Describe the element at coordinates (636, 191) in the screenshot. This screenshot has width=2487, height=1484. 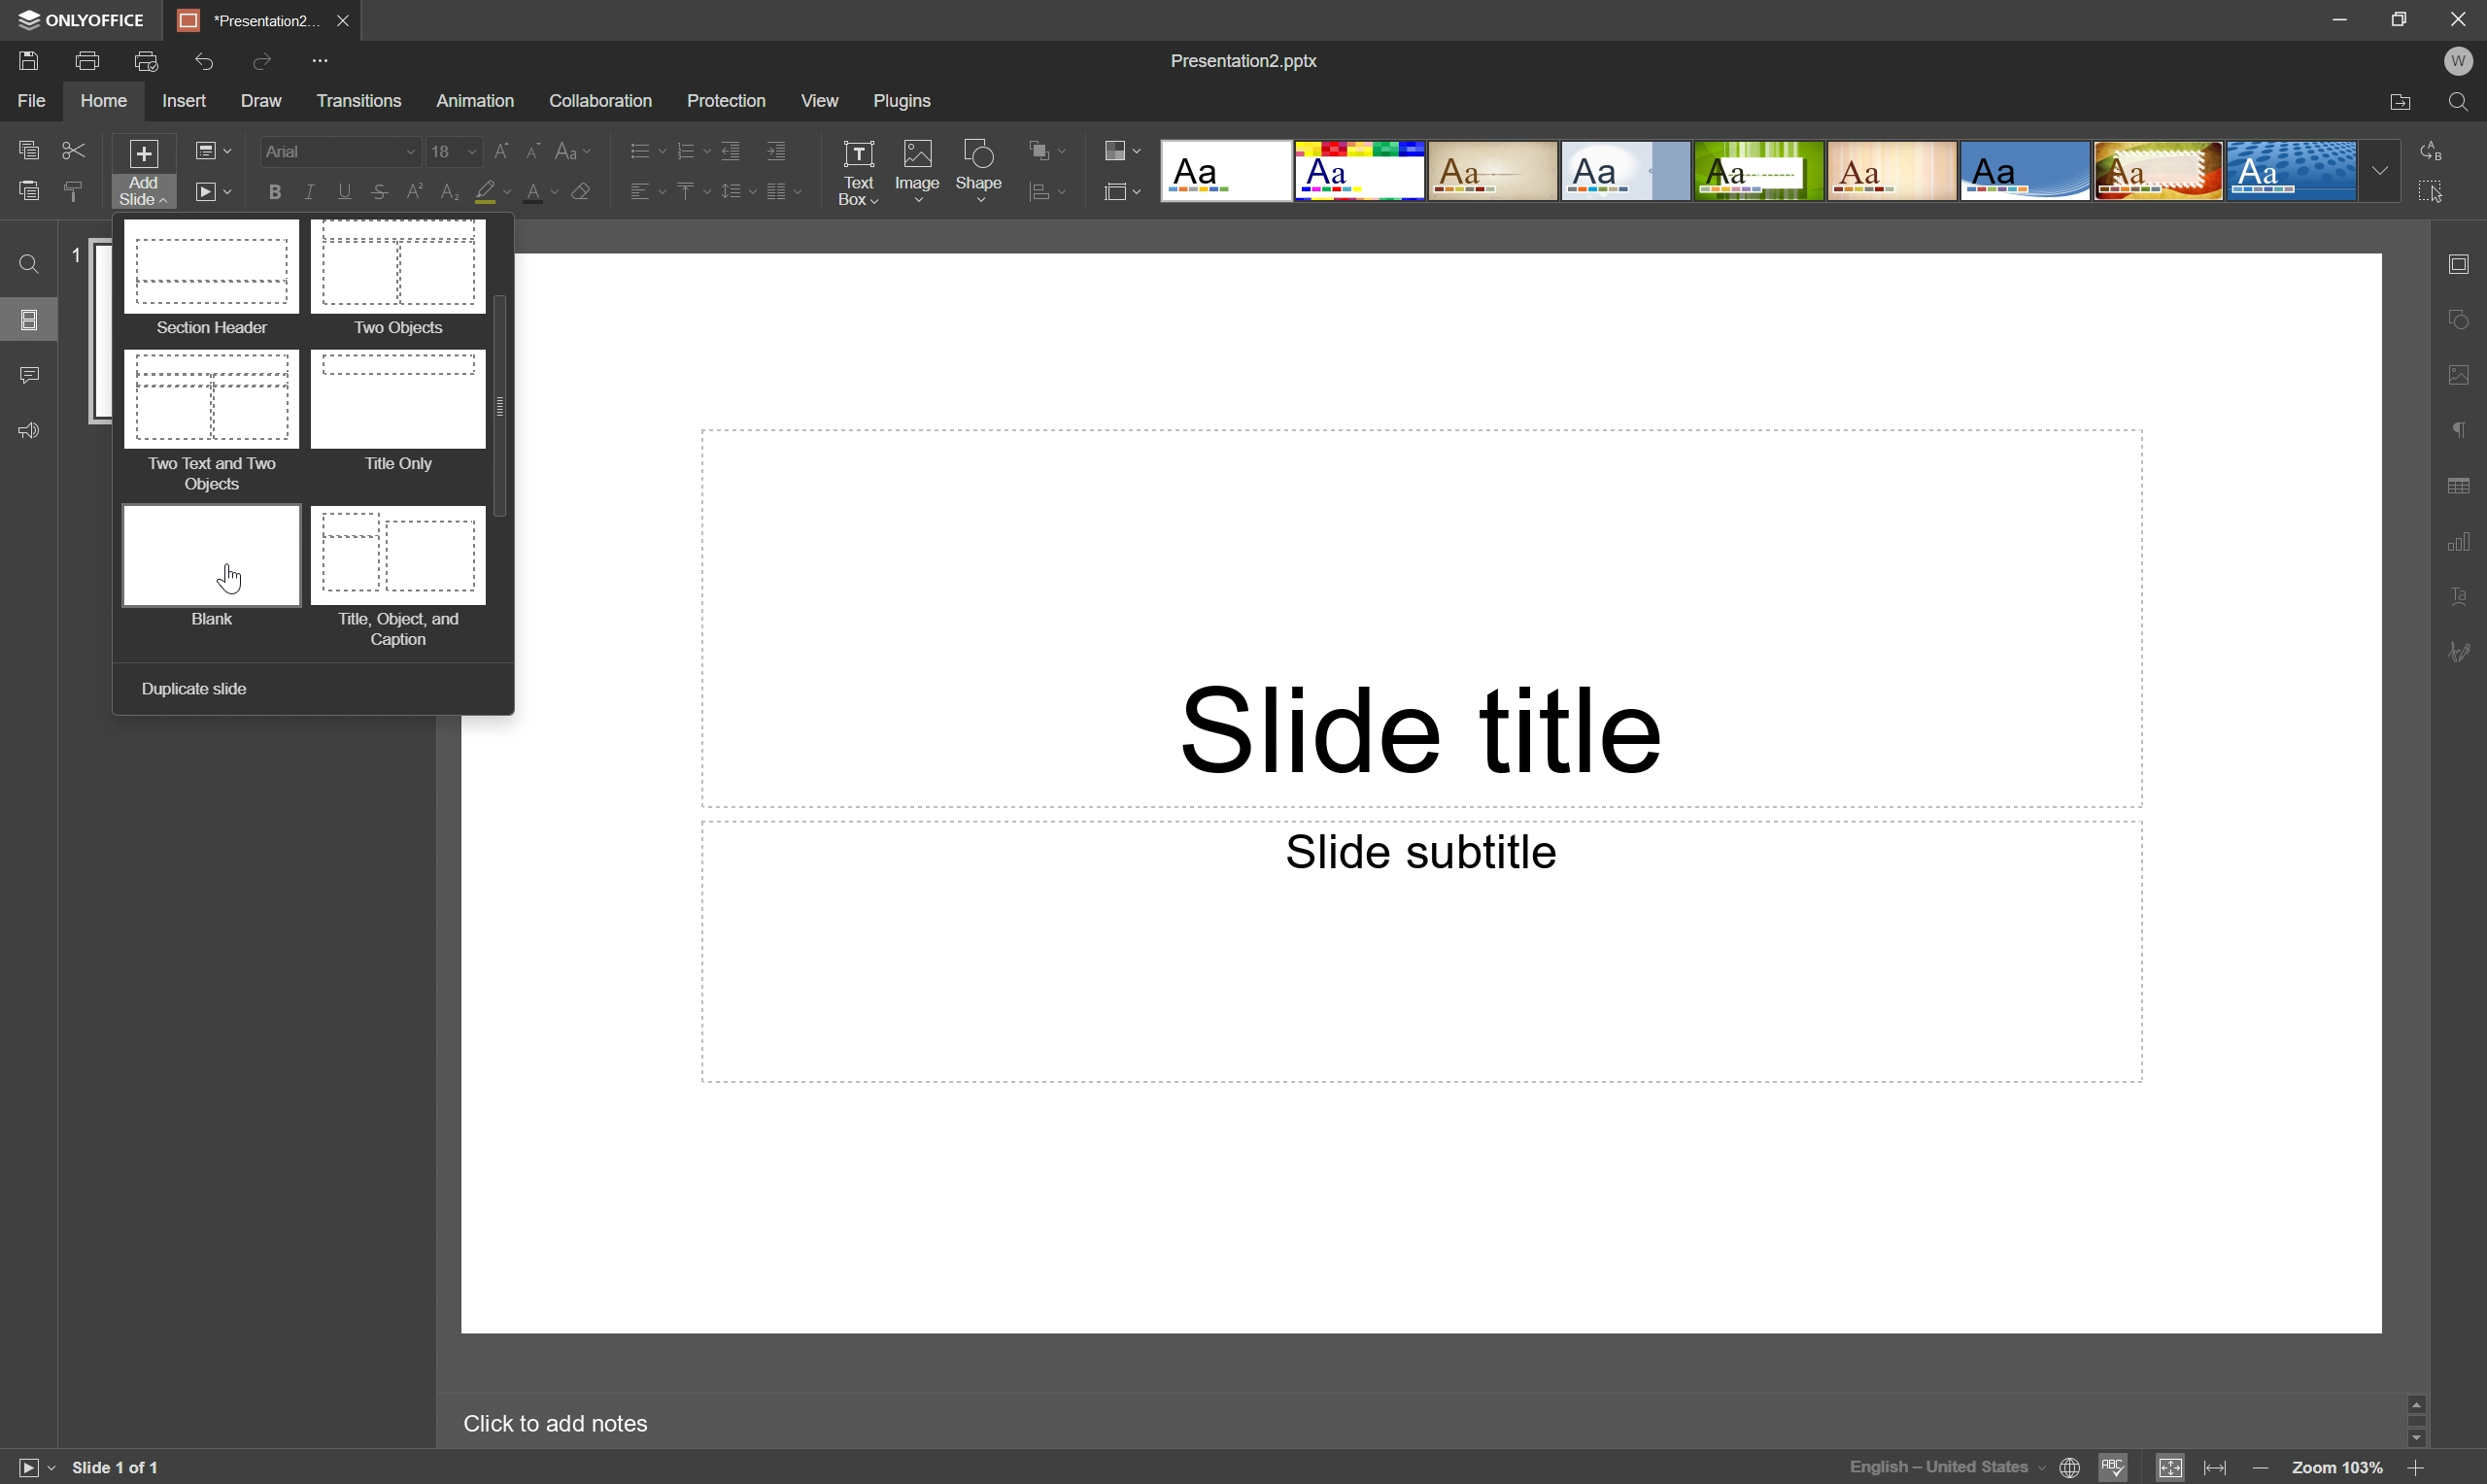
I see `Horizontal align` at that location.